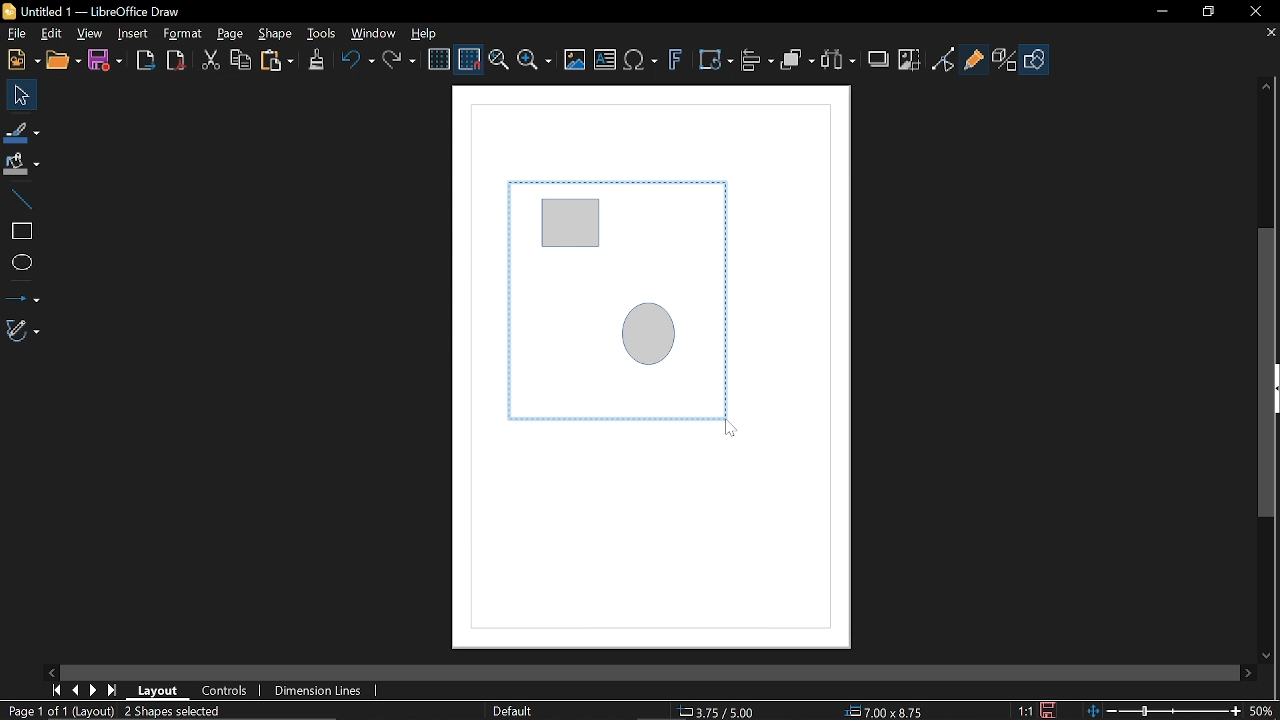 This screenshot has height=720, width=1280. What do you see at coordinates (21, 294) in the screenshot?
I see `Lines and arrows` at bounding box center [21, 294].